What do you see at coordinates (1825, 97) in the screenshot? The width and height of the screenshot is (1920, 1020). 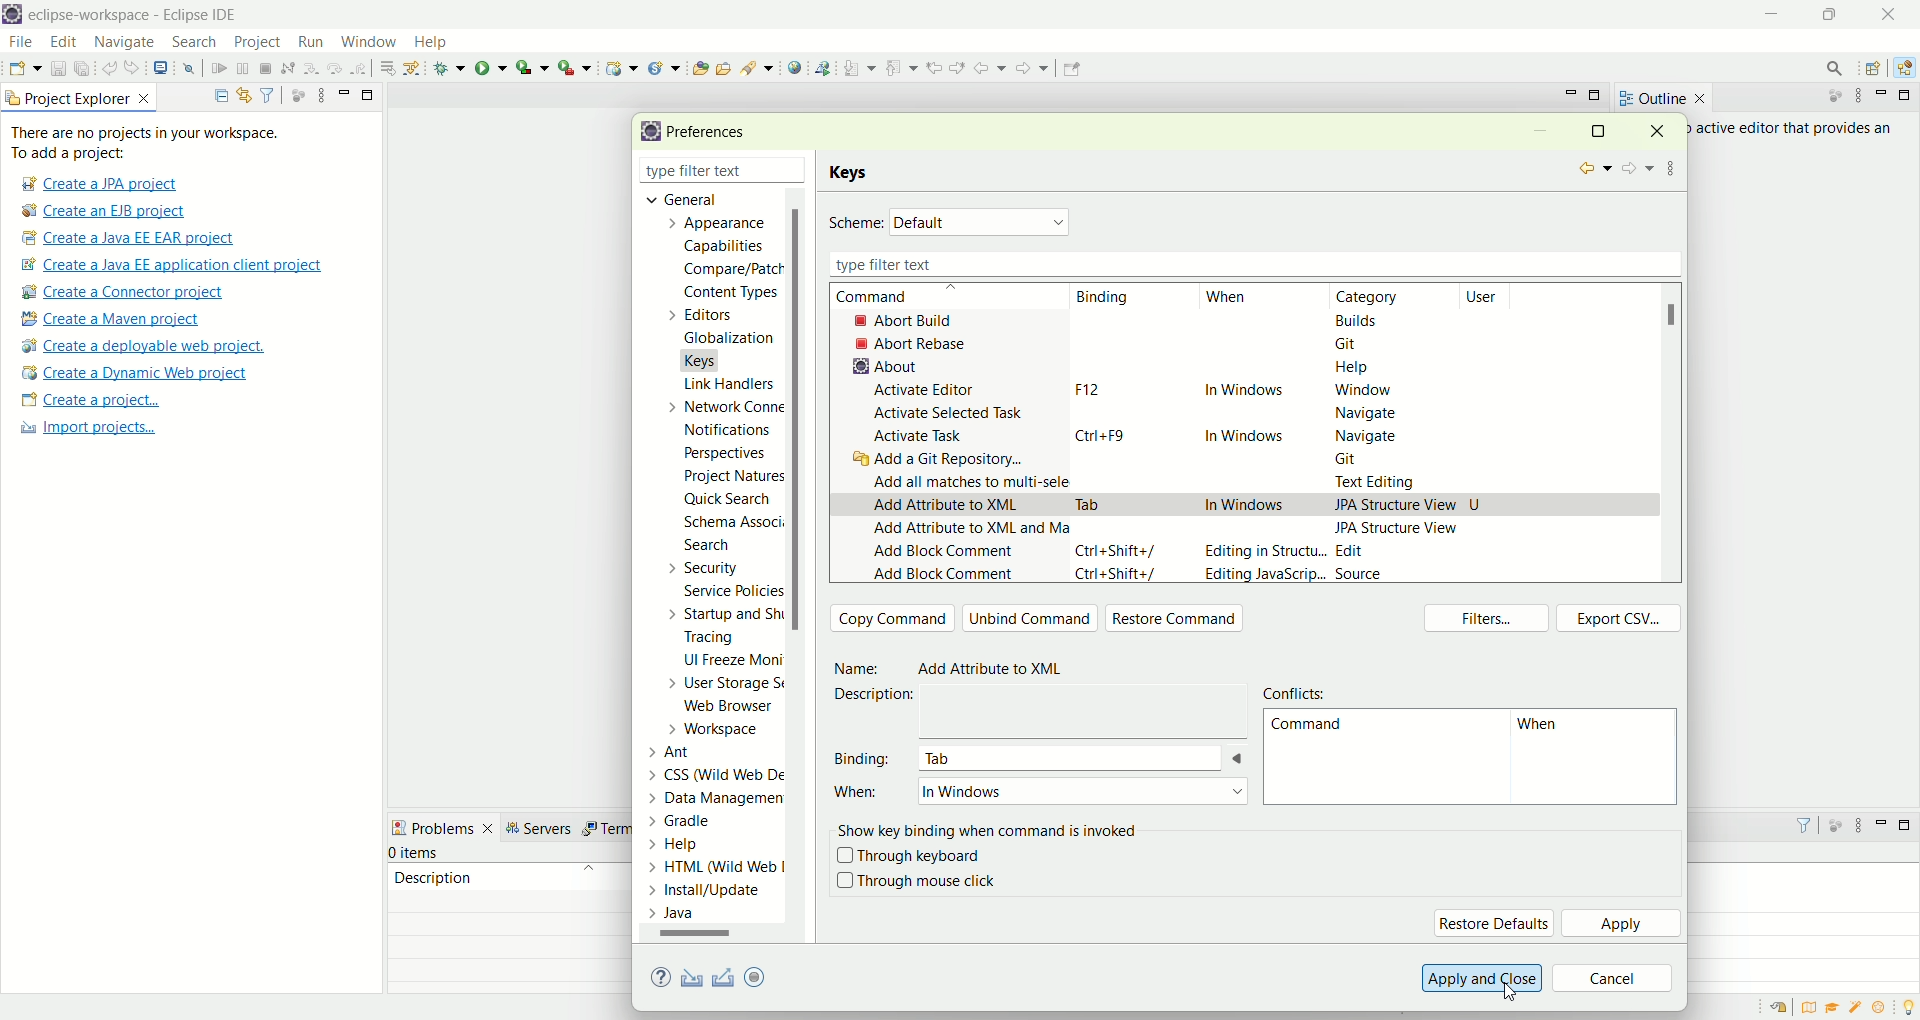 I see `focus on active task` at bounding box center [1825, 97].